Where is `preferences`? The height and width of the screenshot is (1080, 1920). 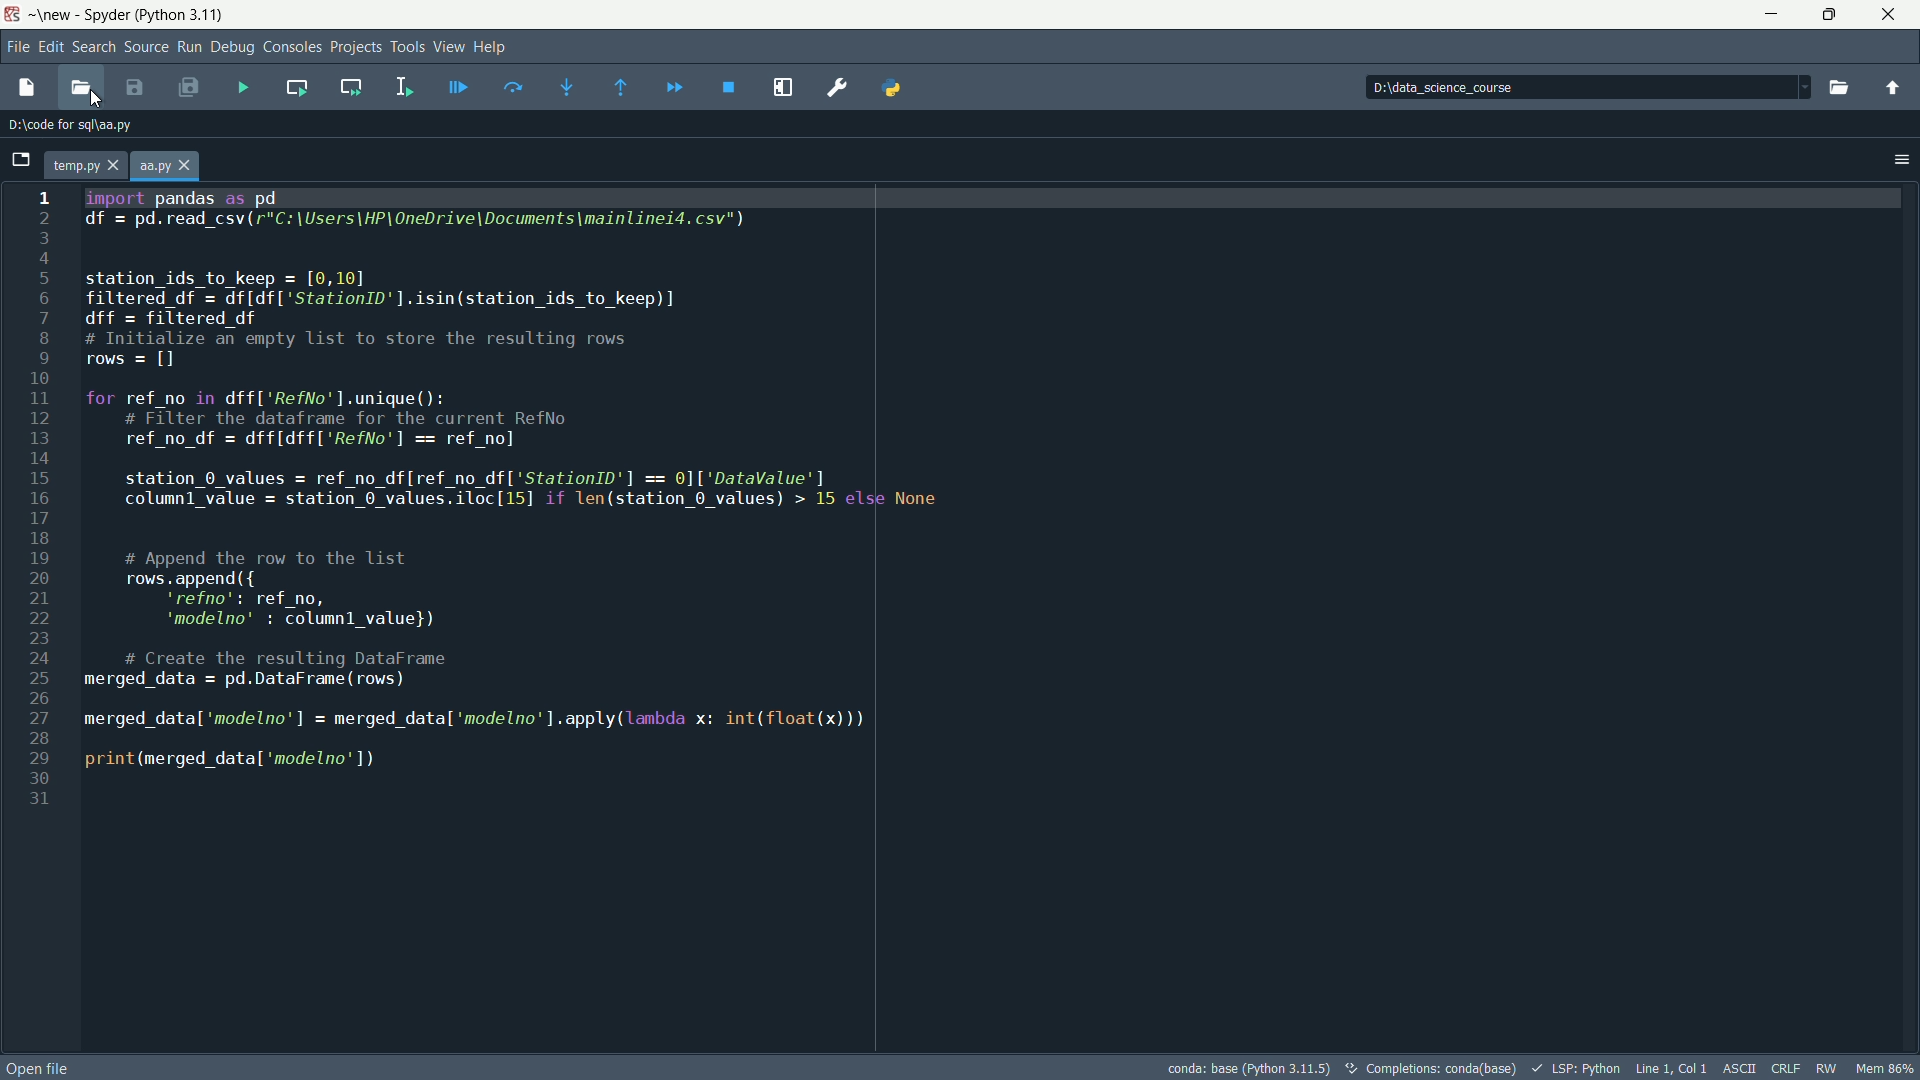 preferences is located at coordinates (841, 88).